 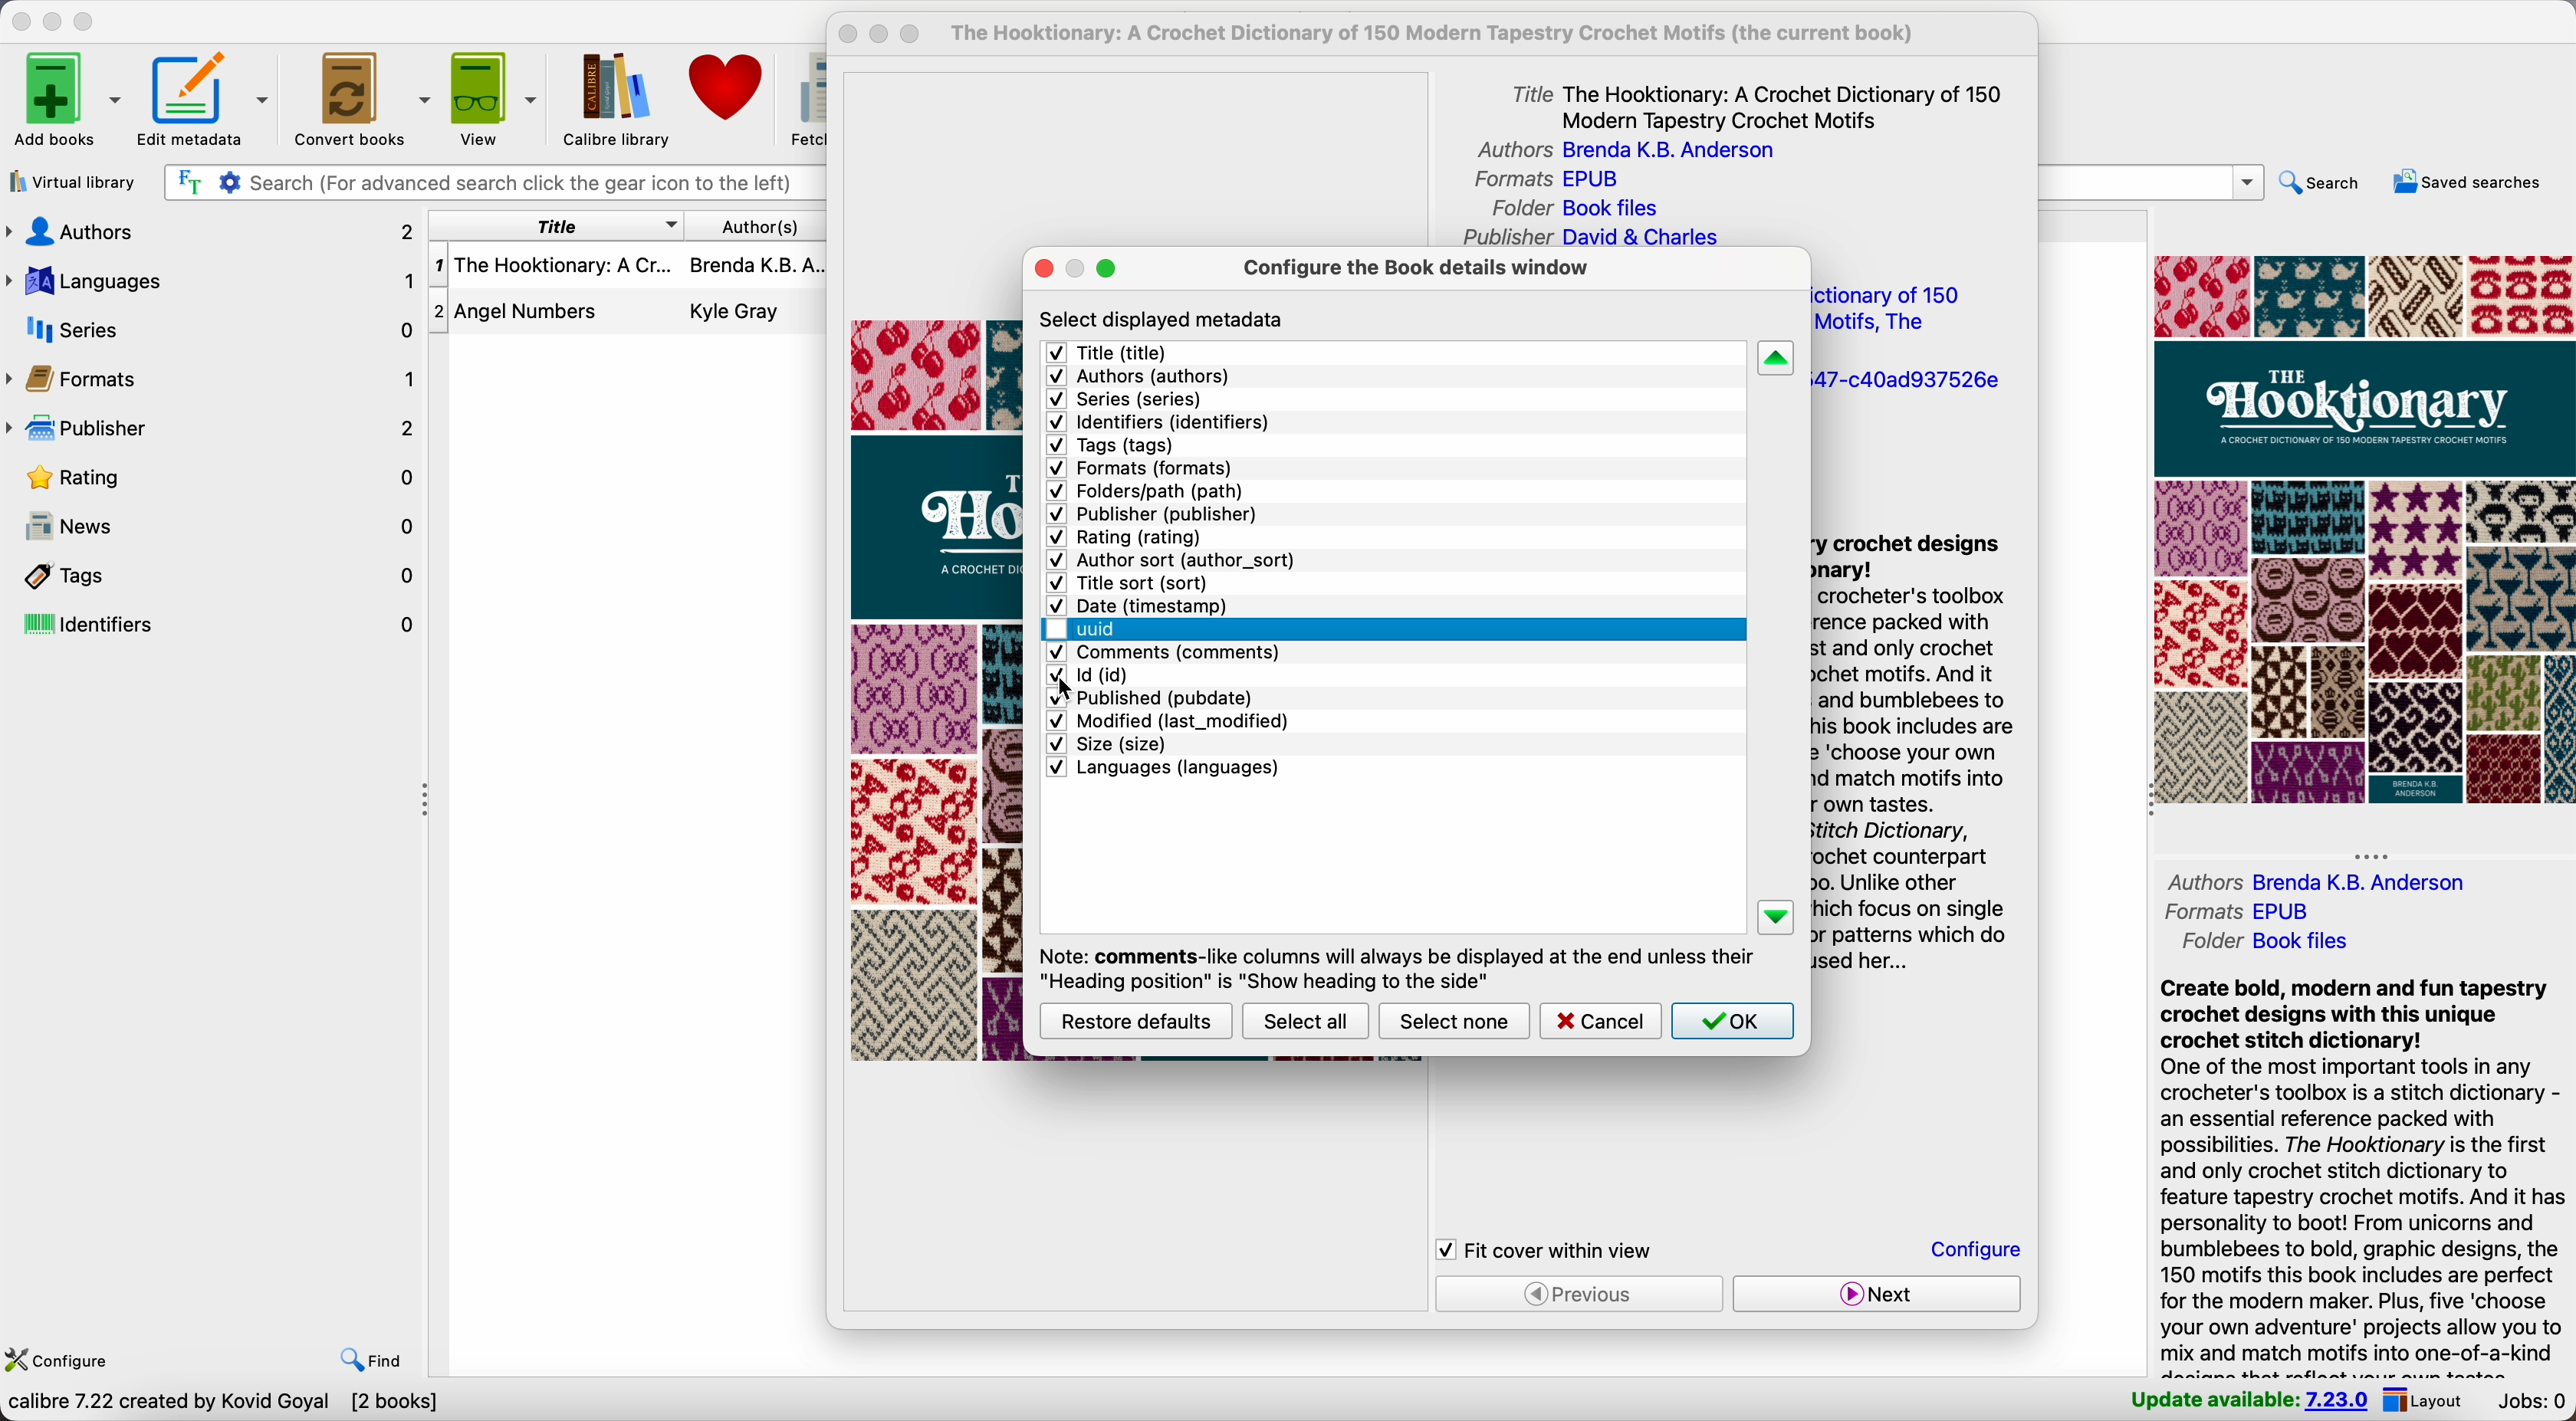 I want to click on close popup, so click(x=849, y=34).